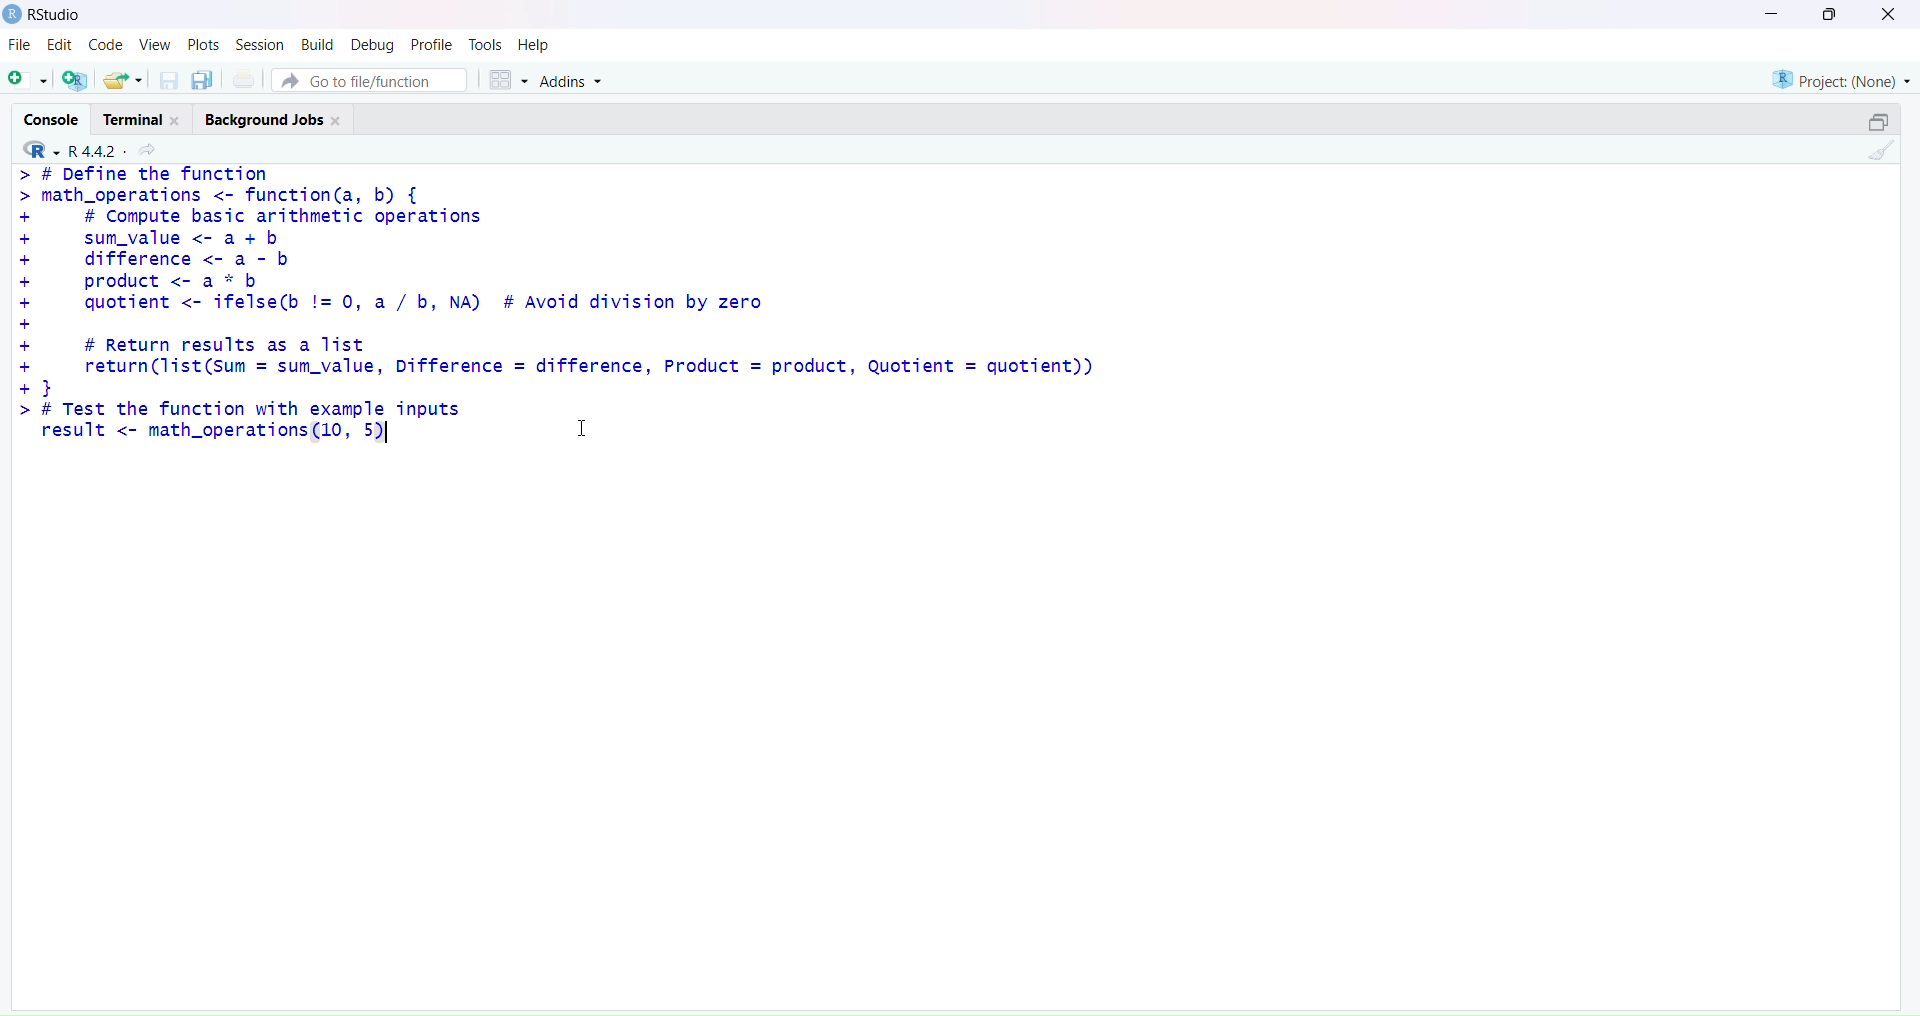 The width and height of the screenshot is (1920, 1016). Describe the element at coordinates (313, 44) in the screenshot. I see `Build` at that location.